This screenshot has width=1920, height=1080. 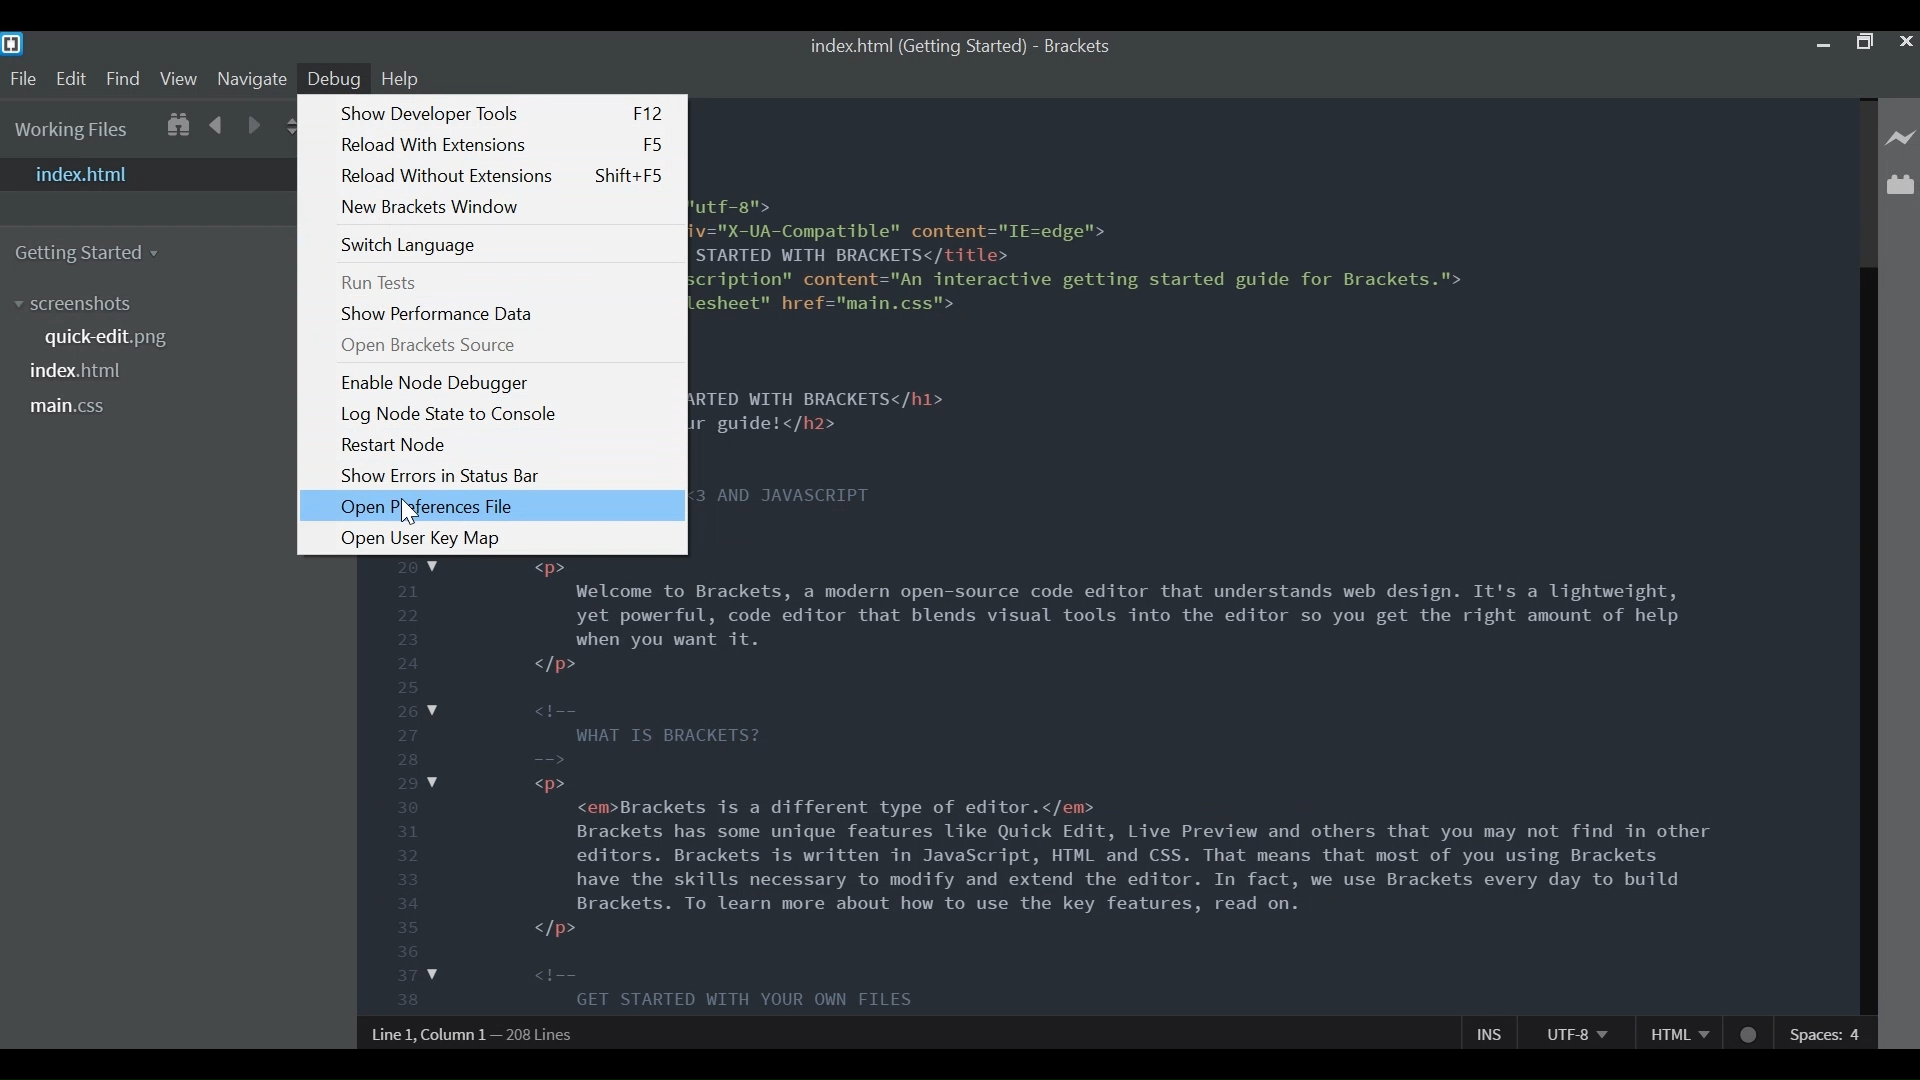 What do you see at coordinates (1826, 1033) in the screenshot?
I see `Spaces: 4` at bounding box center [1826, 1033].